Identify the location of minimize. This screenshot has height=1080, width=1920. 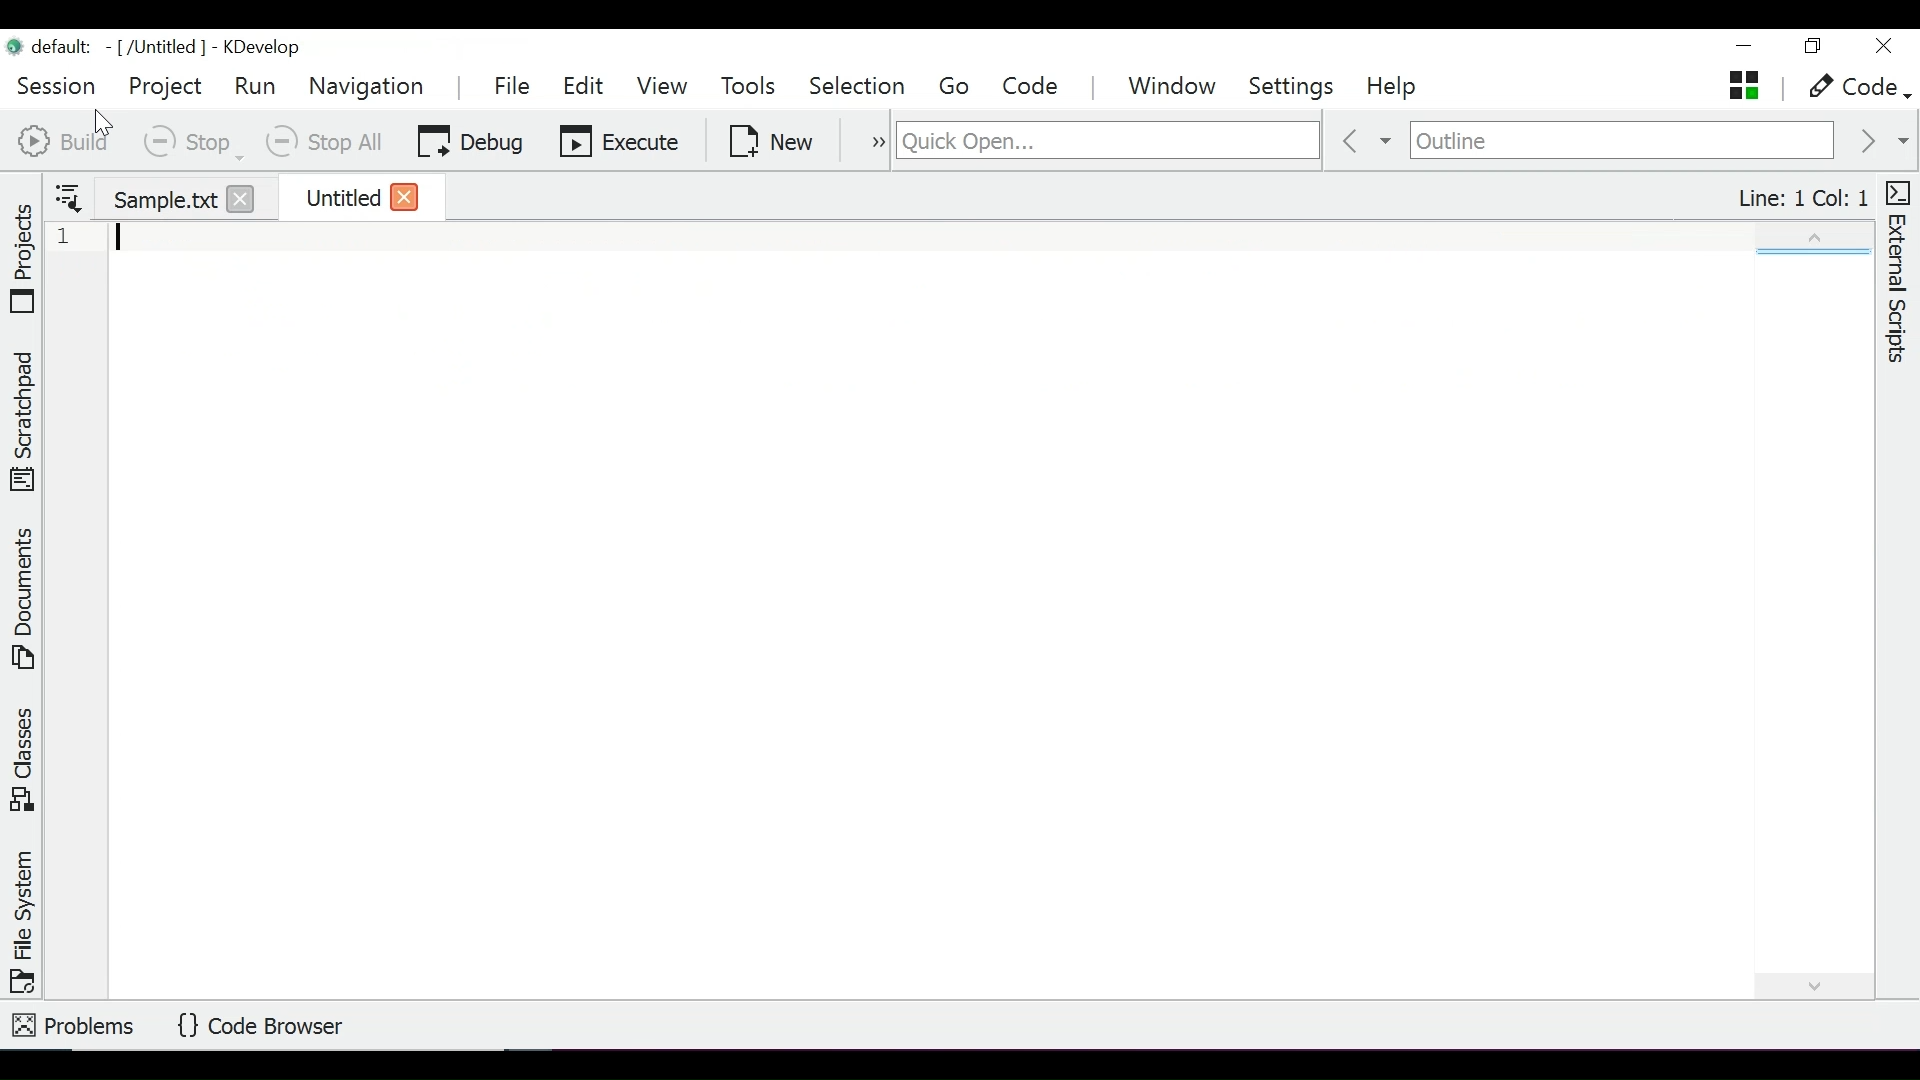
(1747, 49).